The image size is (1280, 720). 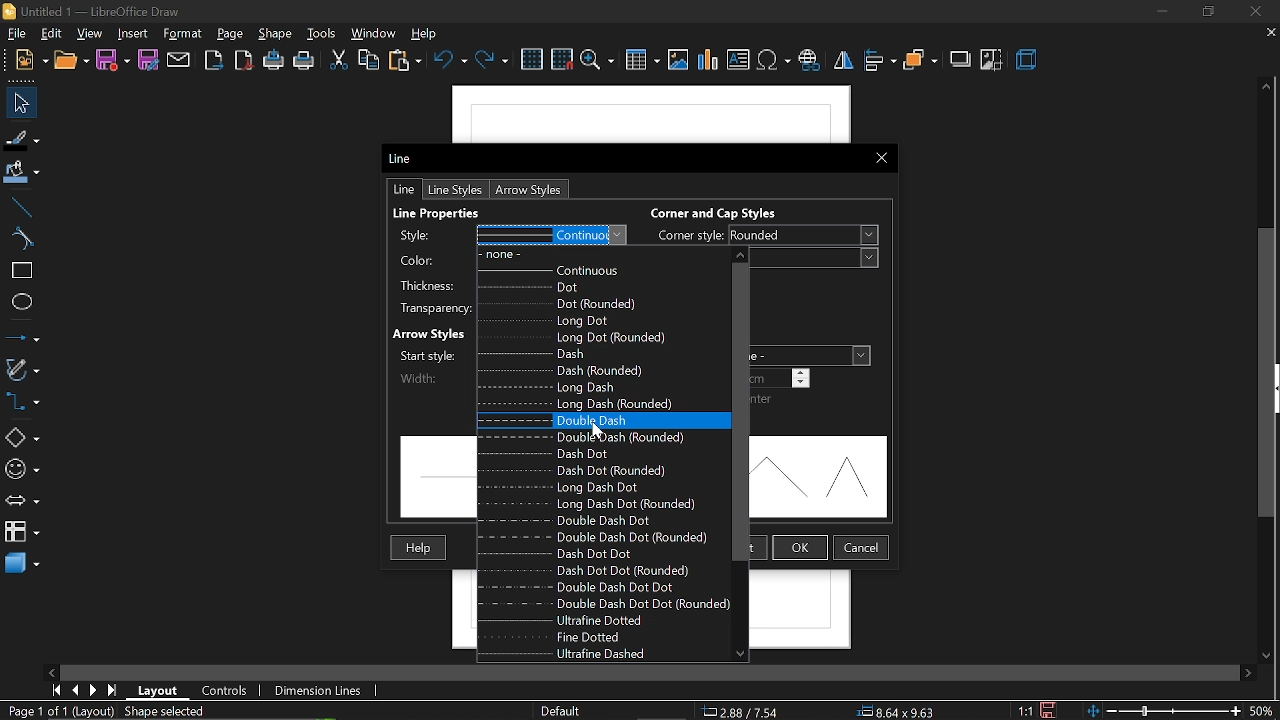 What do you see at coordinates (21, 436) in the screenshot?
I see `shapes` at bounding box center [21, 436].